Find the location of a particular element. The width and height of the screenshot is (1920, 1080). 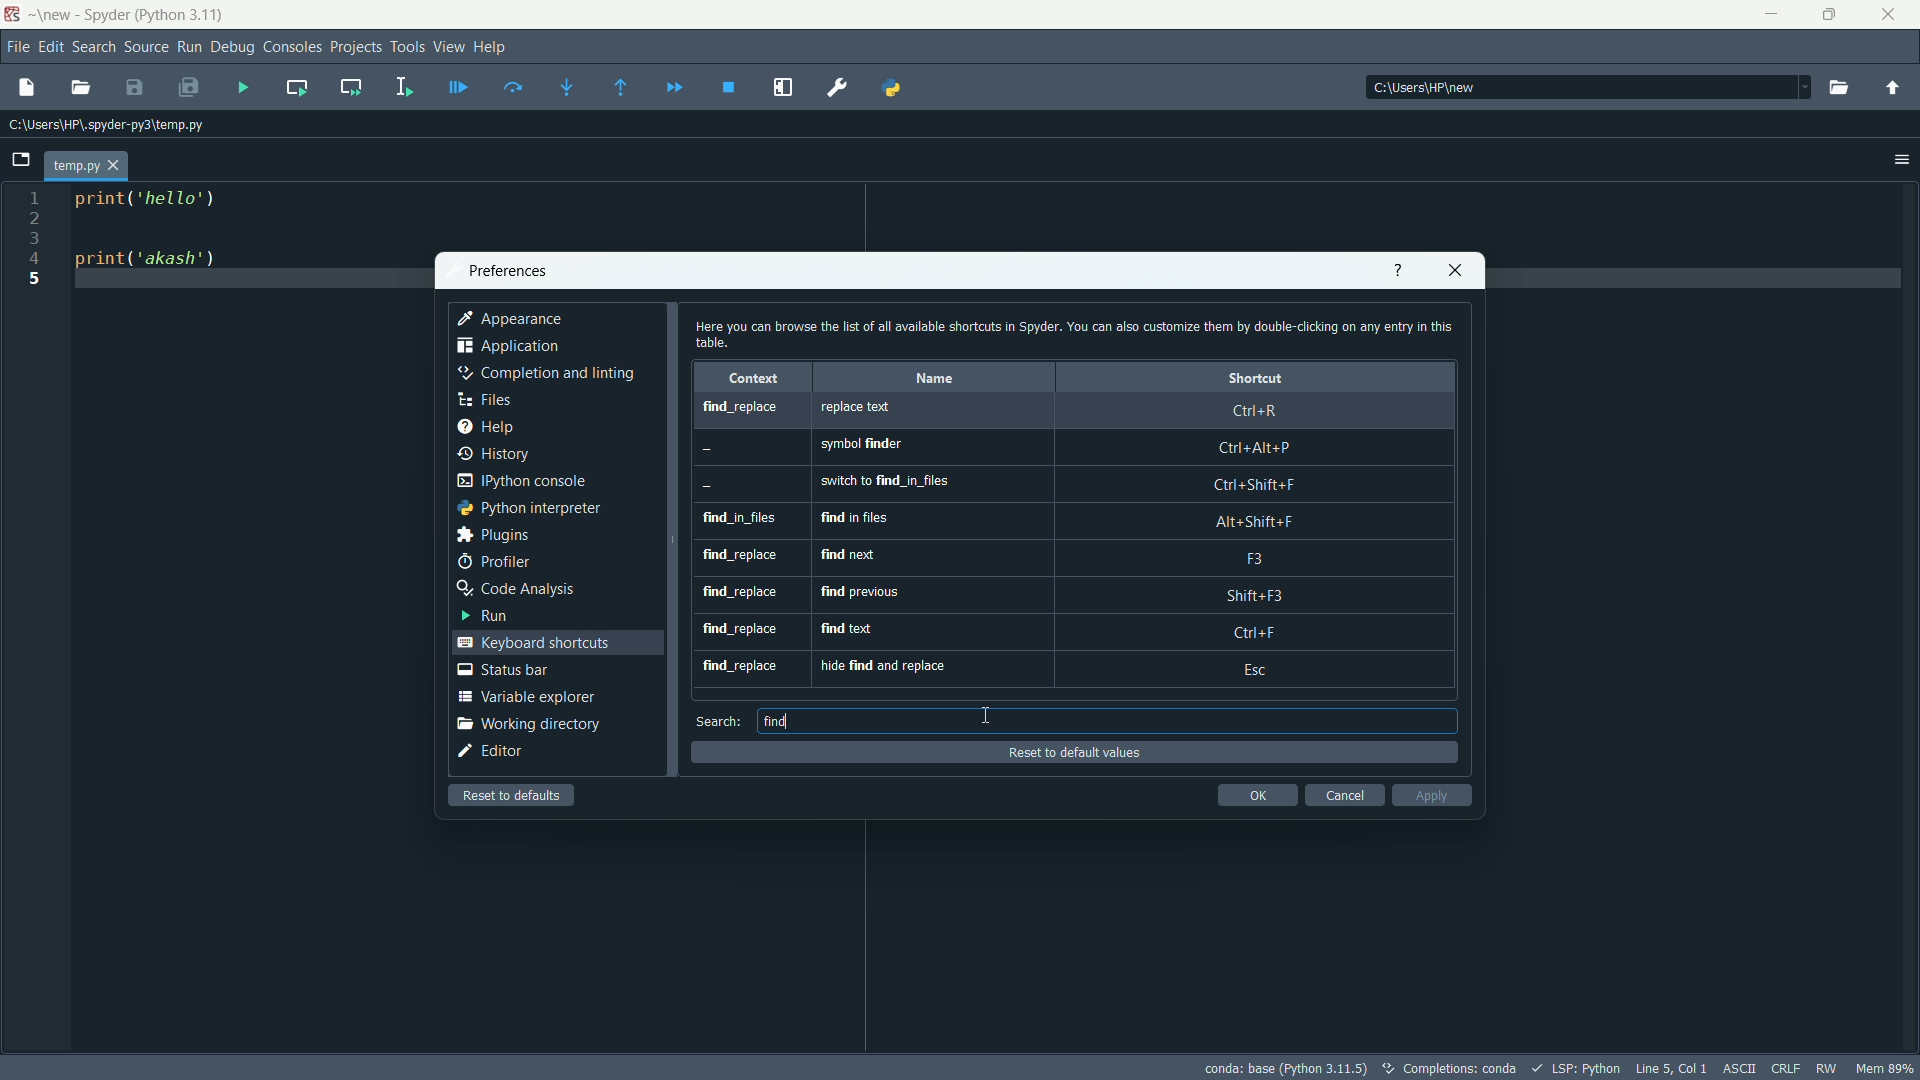

shortcut is located at coordinates (1238, 378).